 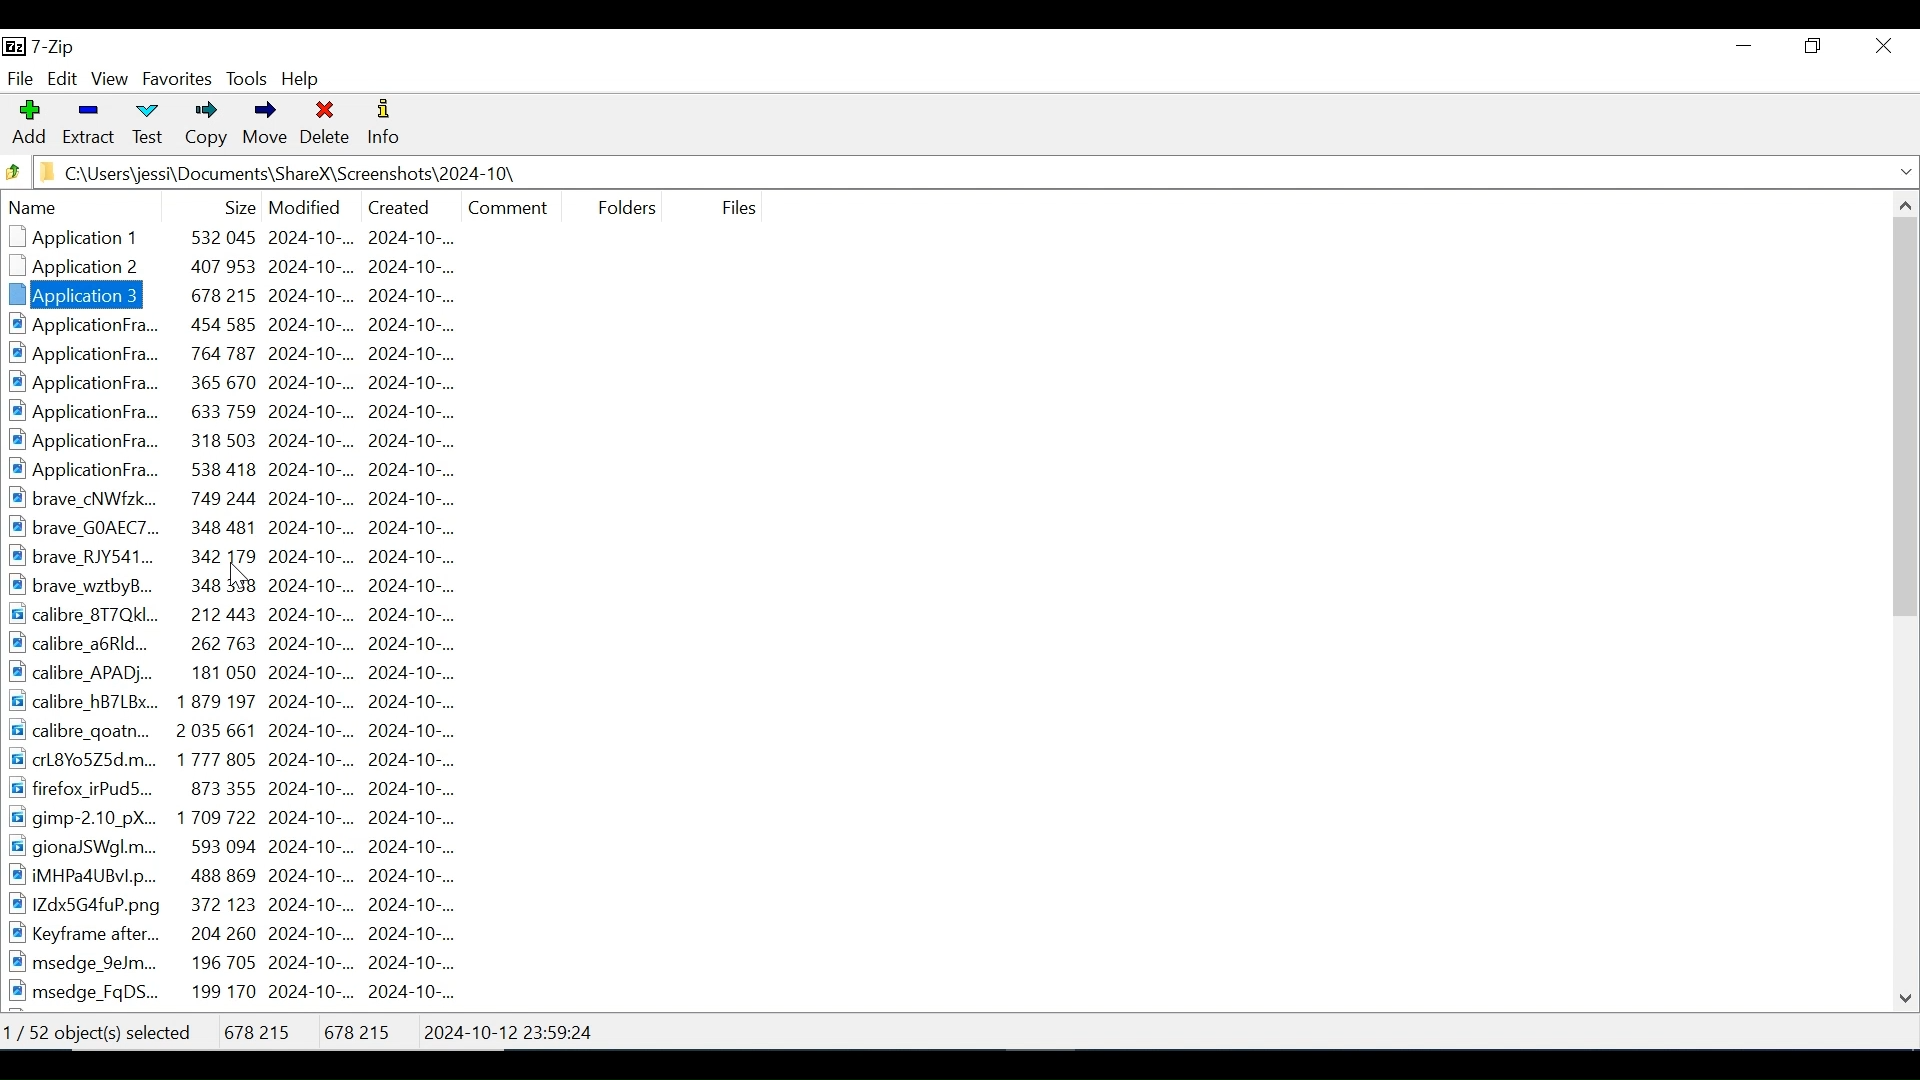 What do you see at coordinates (243, 410) in the screenshot?
I see `ApplicationFra... 633759 2024-10-... 2024-10-..` at bounding box center [243, 410].